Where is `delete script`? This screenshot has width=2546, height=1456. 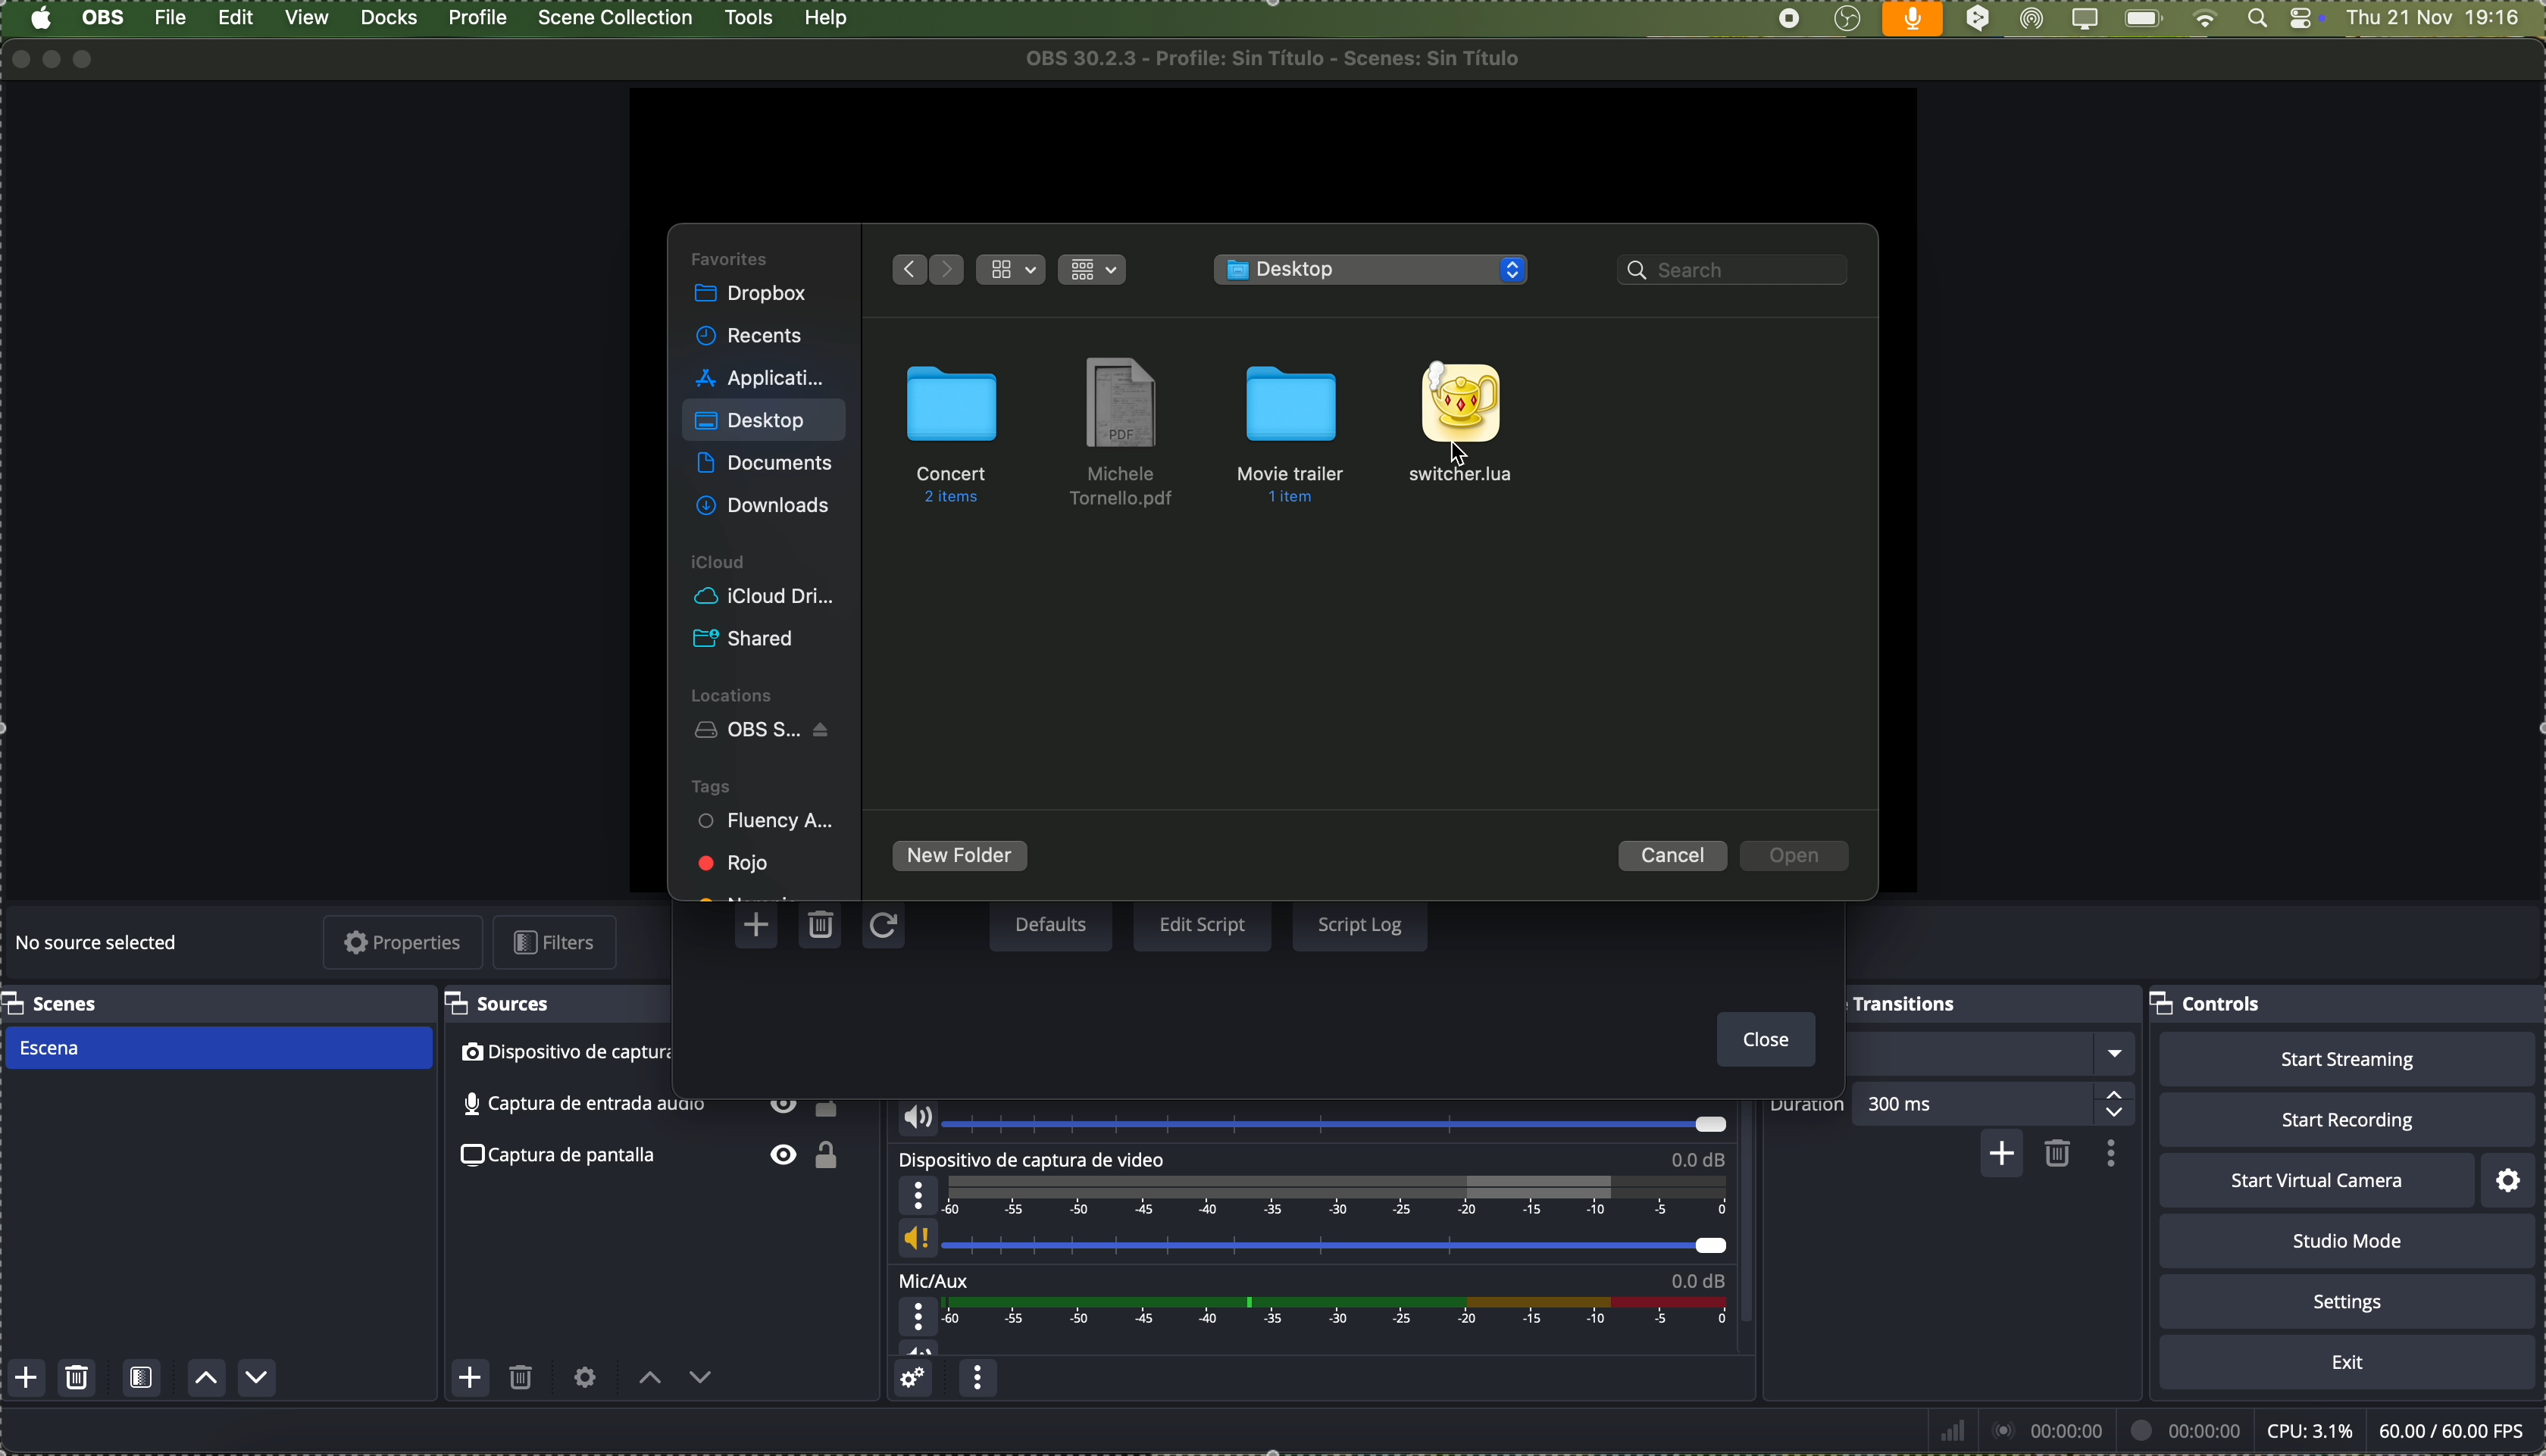 delete script is located at coordinates (823, 928).